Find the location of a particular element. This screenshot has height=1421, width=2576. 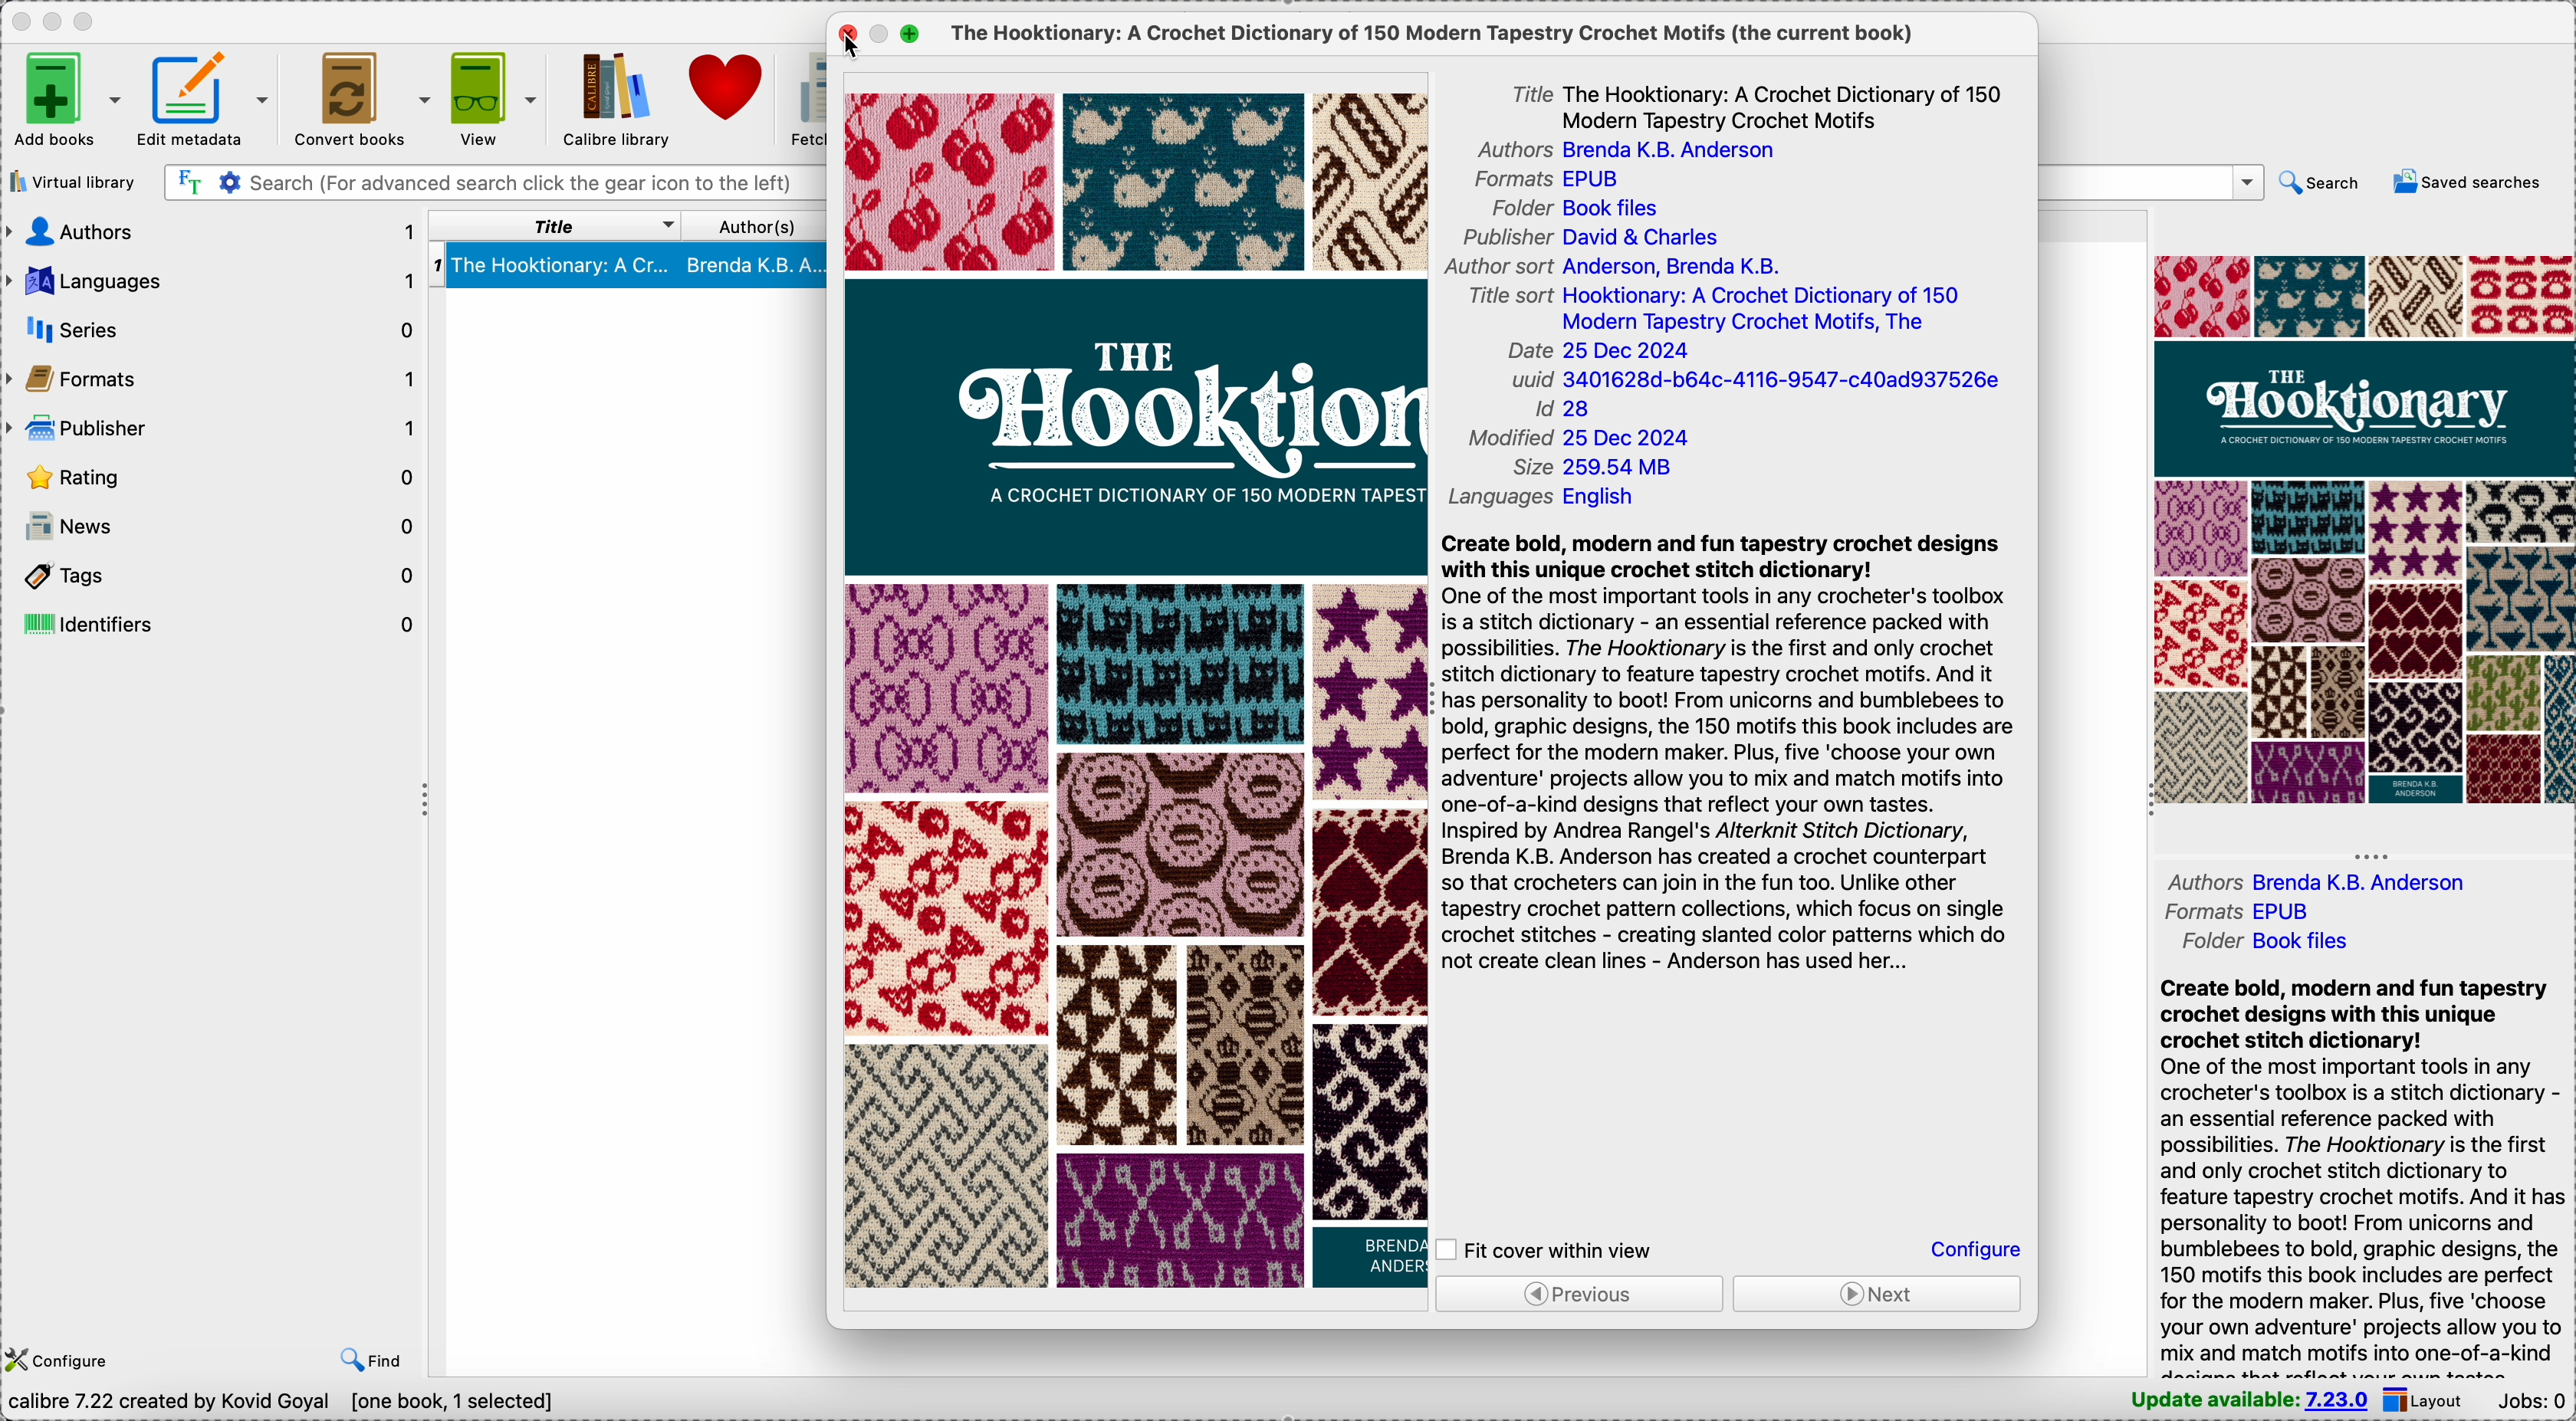

news is located at coordinates (214, 527).